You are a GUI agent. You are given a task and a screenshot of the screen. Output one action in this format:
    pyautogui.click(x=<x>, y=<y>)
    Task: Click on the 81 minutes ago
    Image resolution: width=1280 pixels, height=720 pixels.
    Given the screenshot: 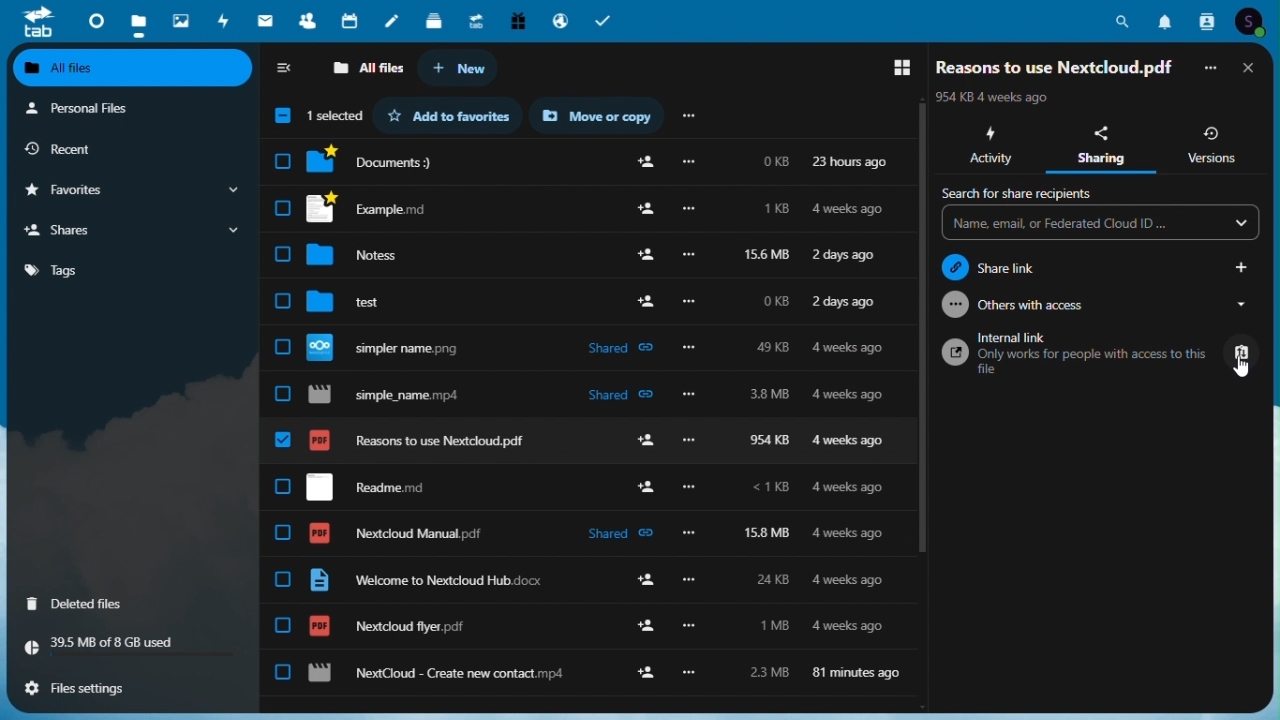 What is the action you would take?
    pyautogui.click(x=856, y=670)
    